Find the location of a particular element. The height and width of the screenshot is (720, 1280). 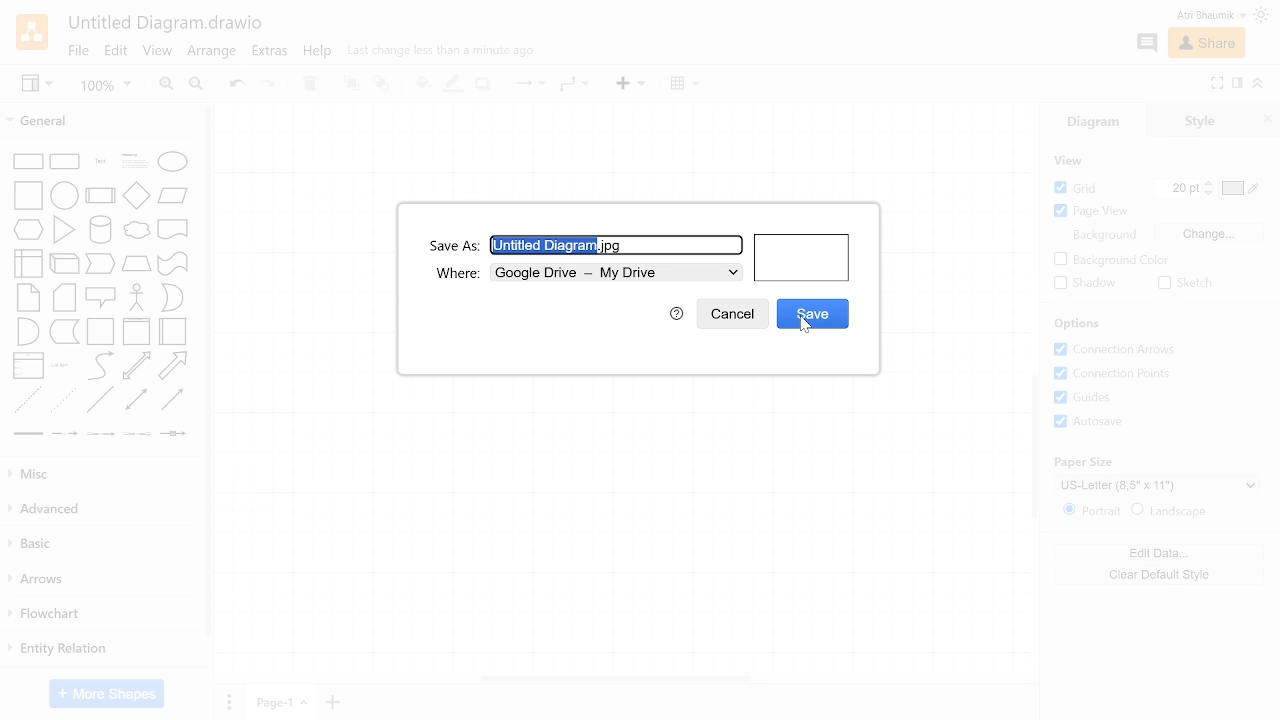

Grid color is located at coordinates (1240, 188).